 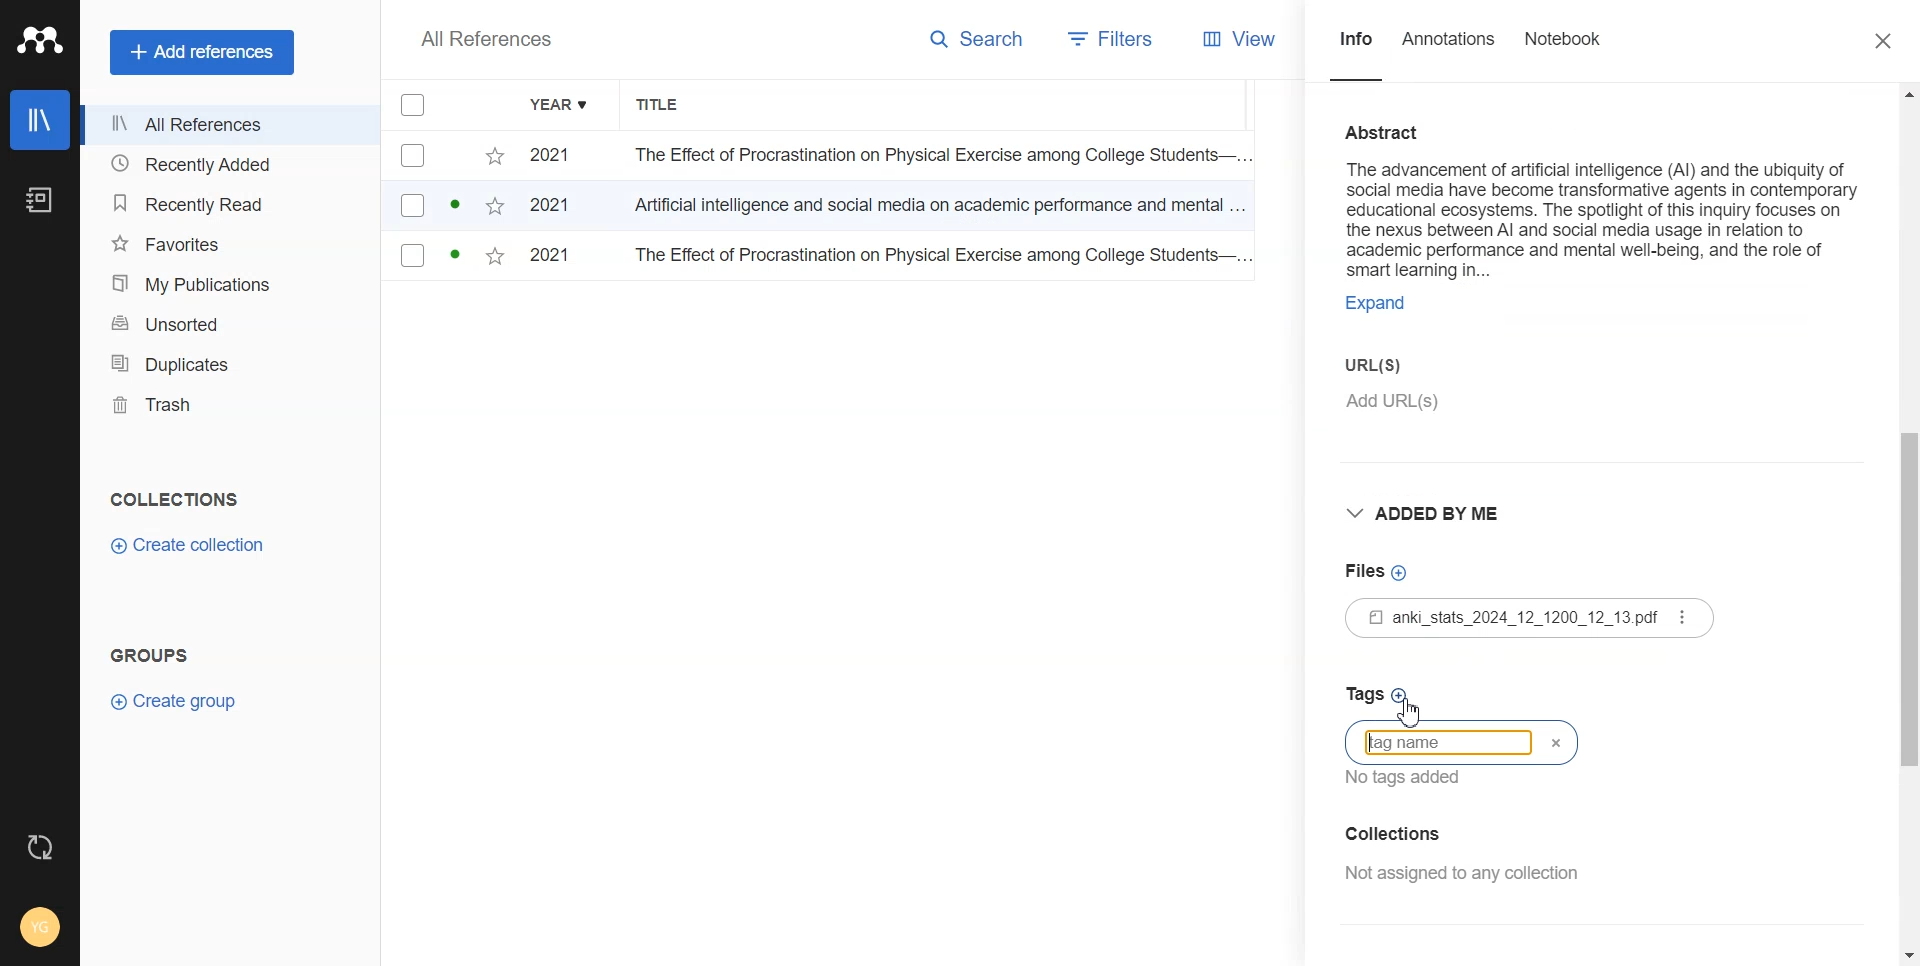 What do you see at coordinates (486, 39) in the screenshot?
I see `All References` at bounding box center [486, 39].